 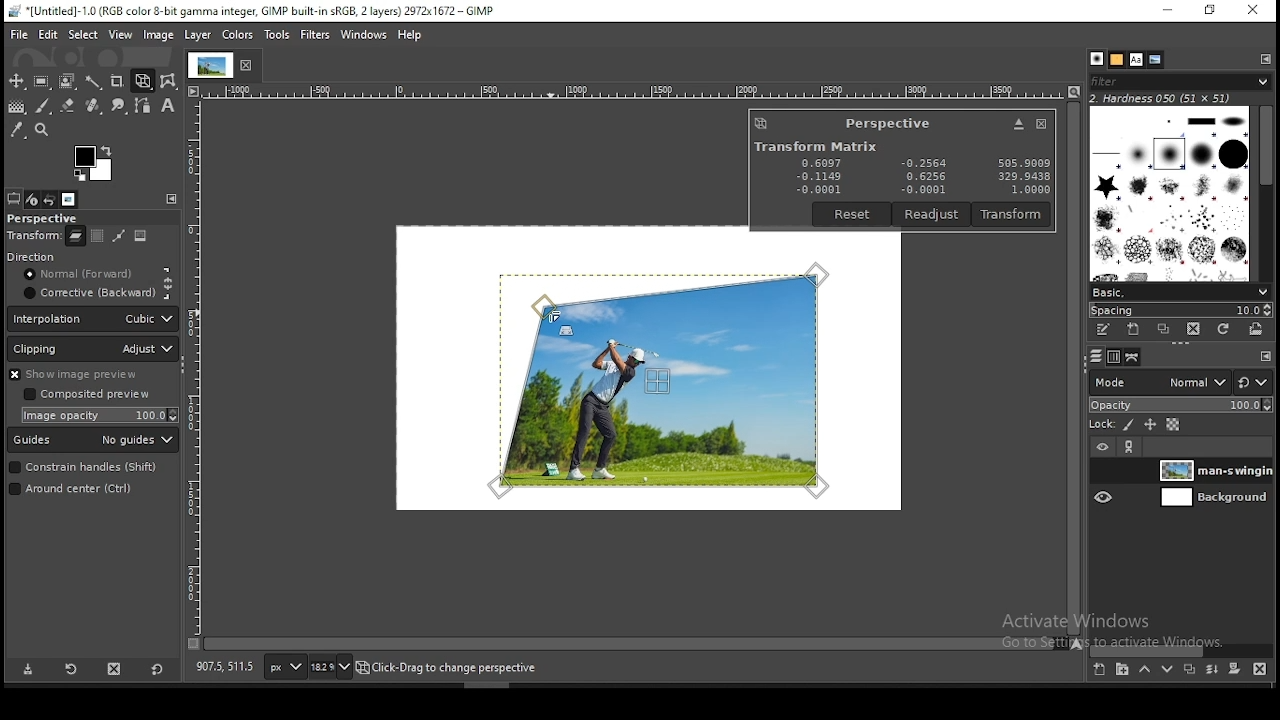 I want to click on delete tool preset, so click(x=116, y=668).